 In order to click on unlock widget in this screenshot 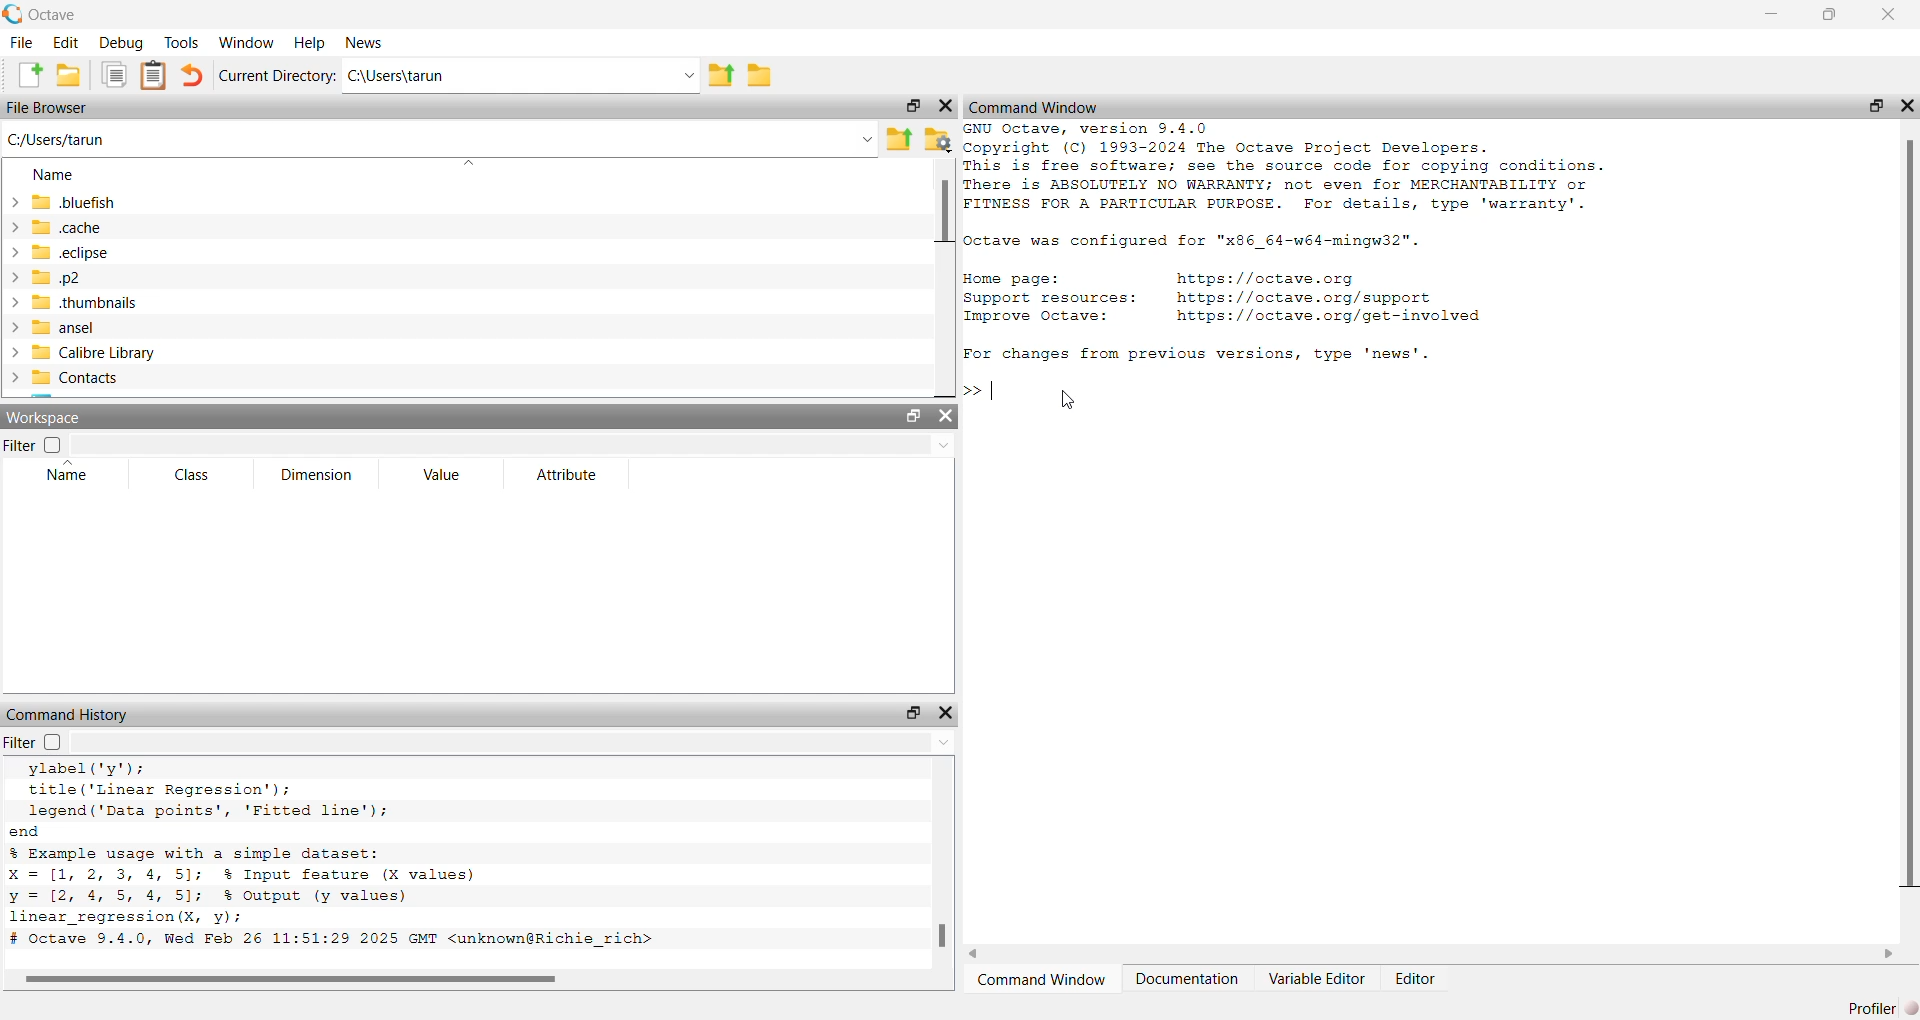, I will do `click(1876, 103)`.